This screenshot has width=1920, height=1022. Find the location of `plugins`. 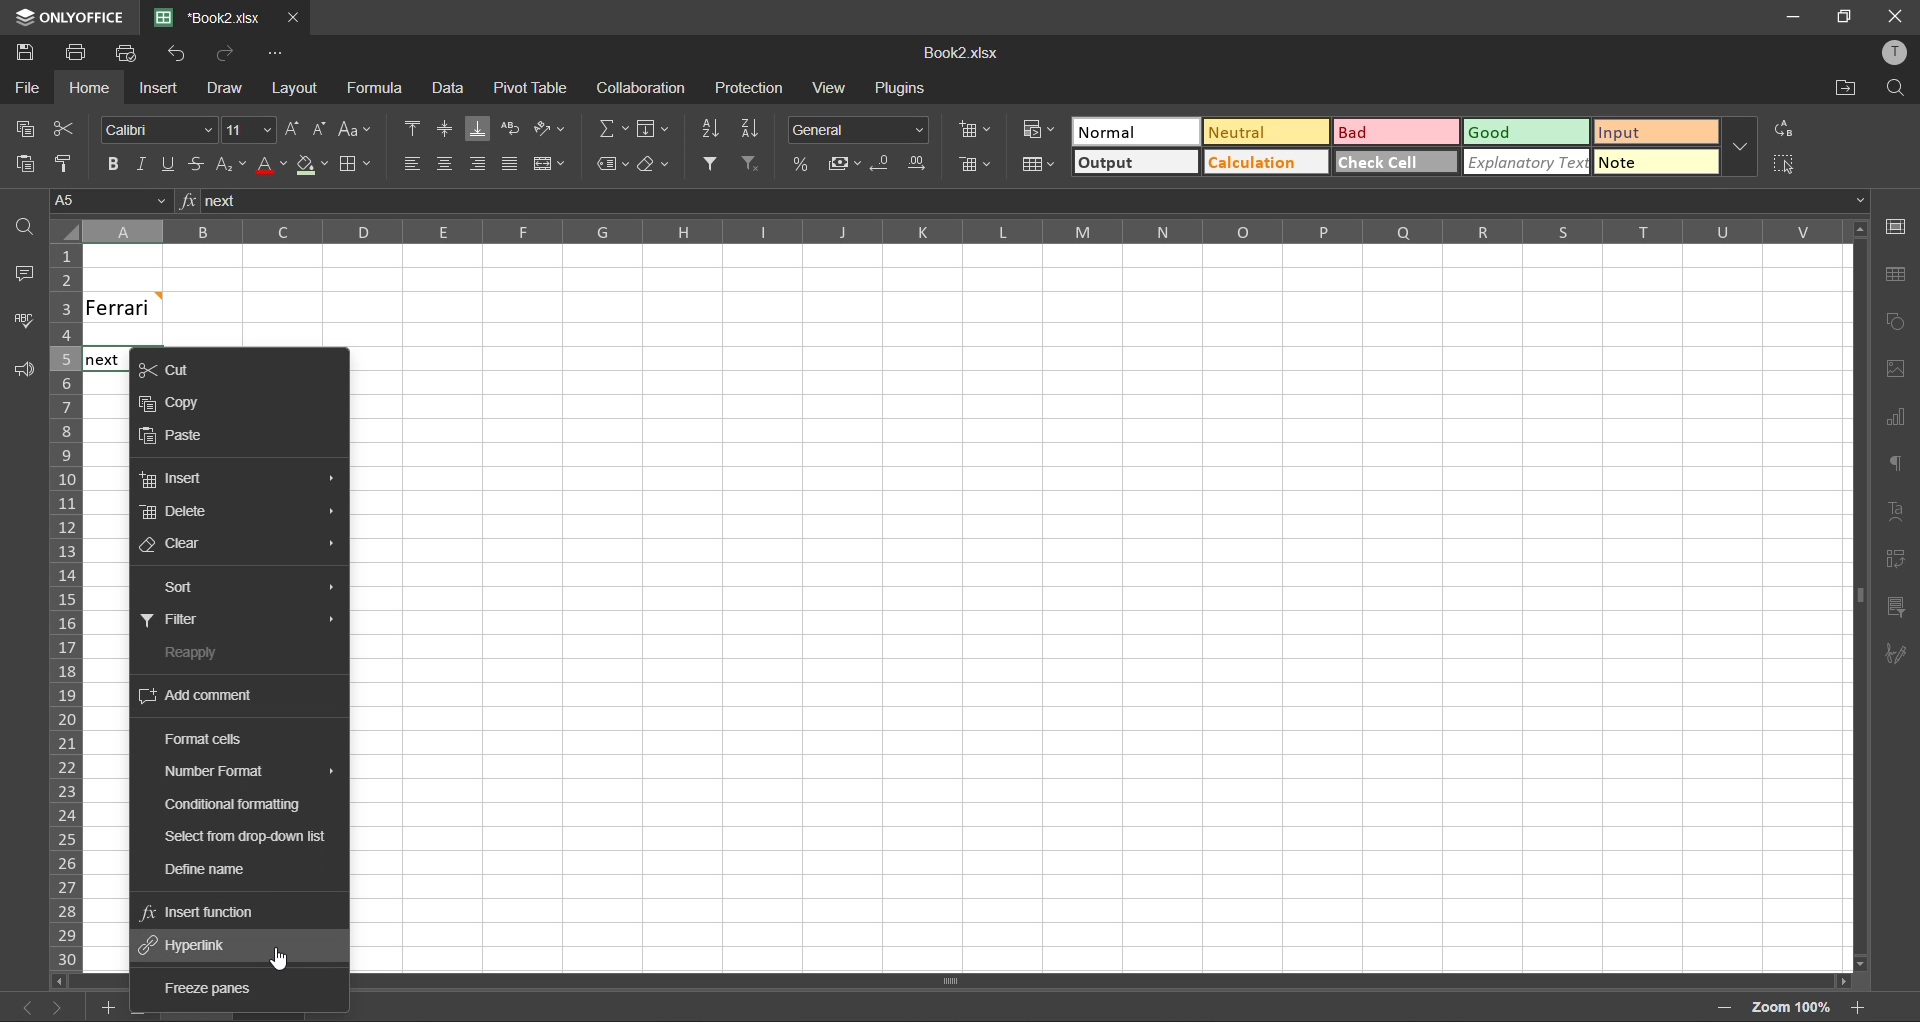

plugins is located at coordinates (901, 91).